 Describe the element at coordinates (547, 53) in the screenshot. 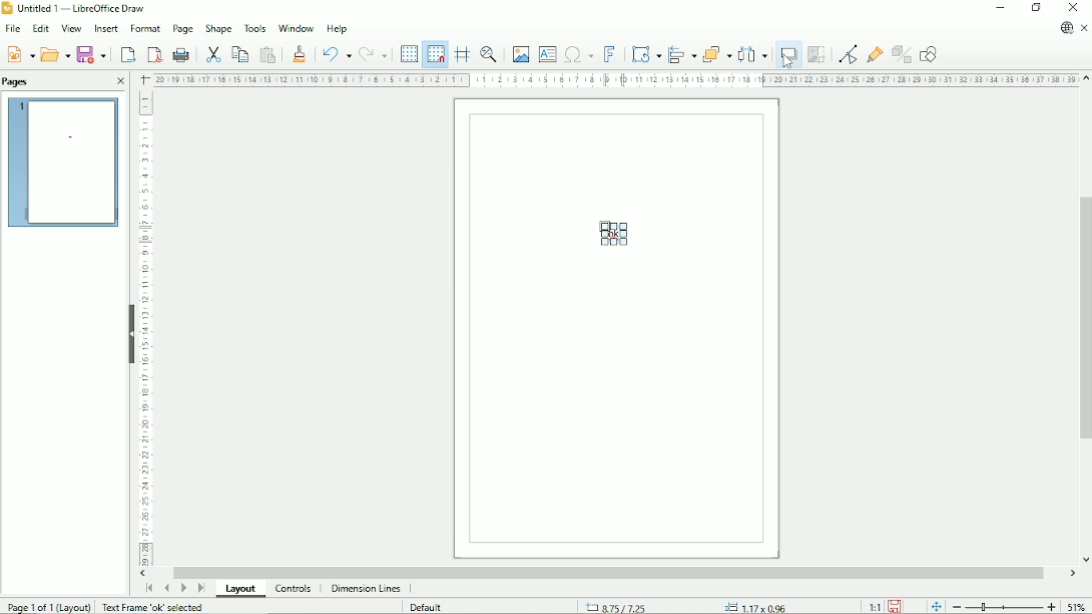

I see `Insert text box` at that location.